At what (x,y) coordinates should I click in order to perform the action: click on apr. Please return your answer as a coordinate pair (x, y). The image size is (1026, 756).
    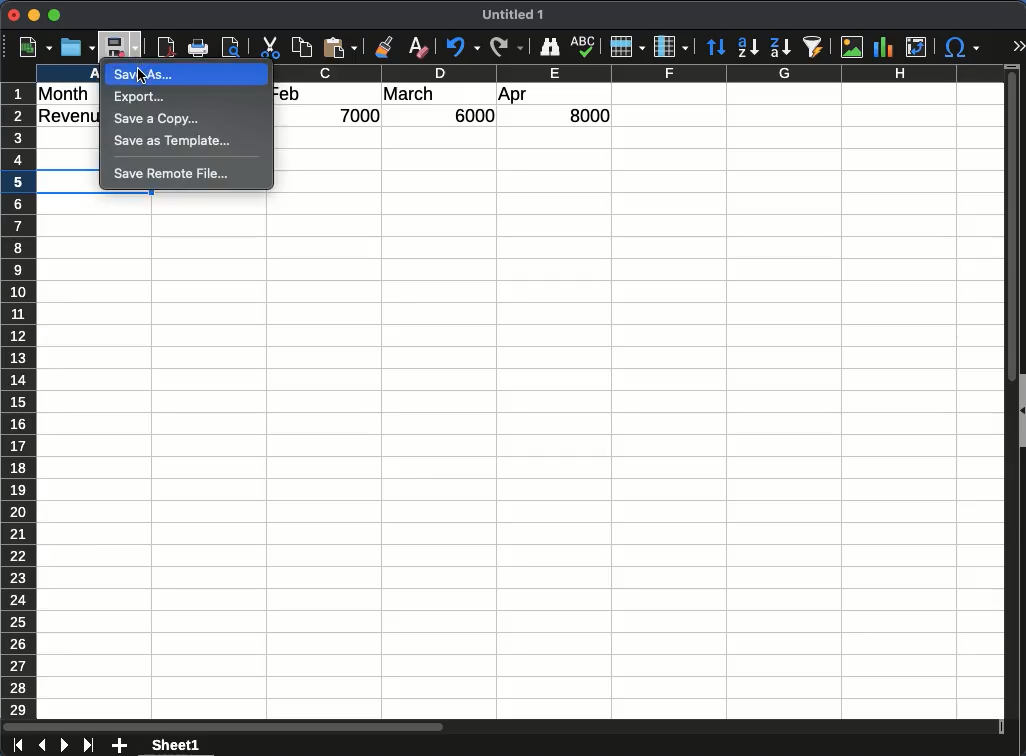
    Looking at the image, I should click on (514, 96).